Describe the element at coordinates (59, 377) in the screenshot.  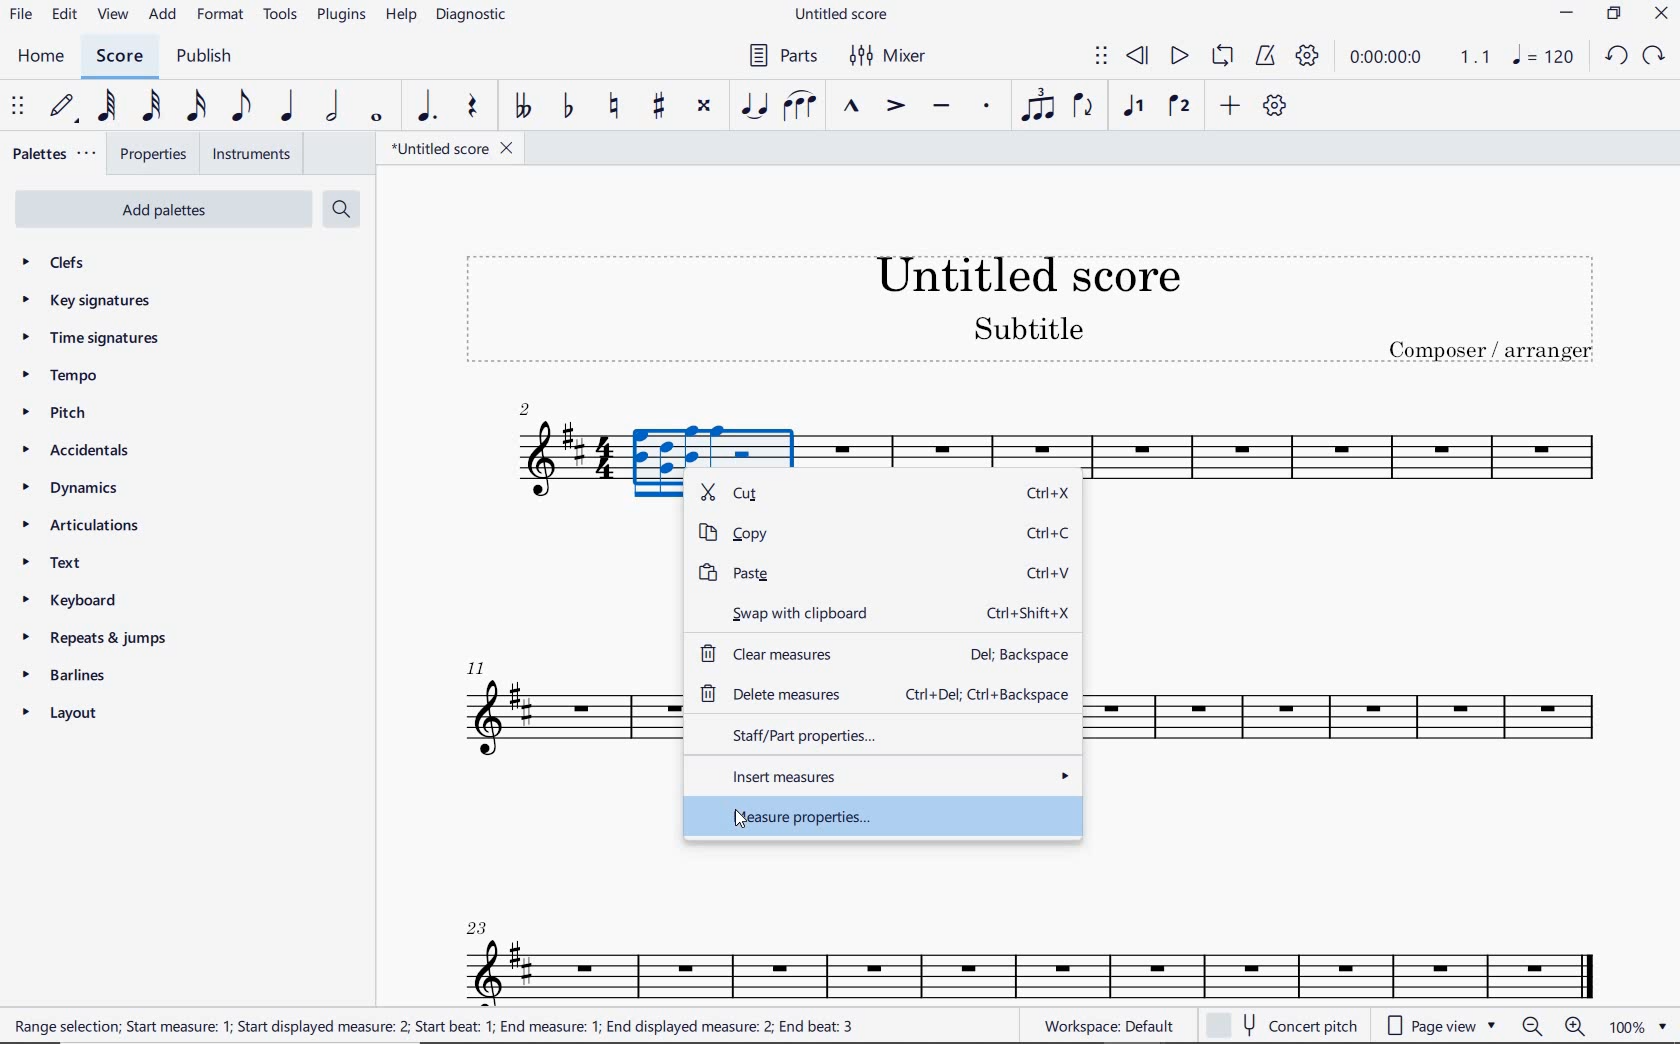
I see `TEMPO` at that location.